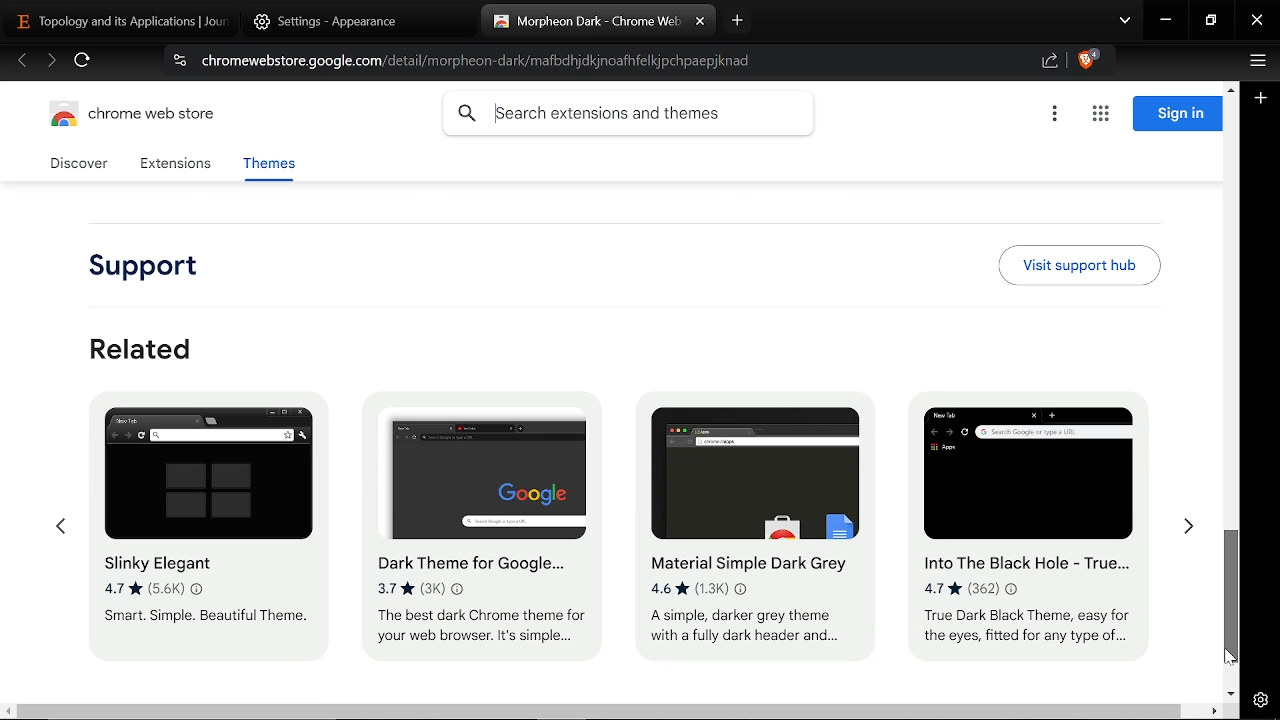  Describe the element at coordinates (700, 22) in the screenshot. I see `Close current tab` at that location.